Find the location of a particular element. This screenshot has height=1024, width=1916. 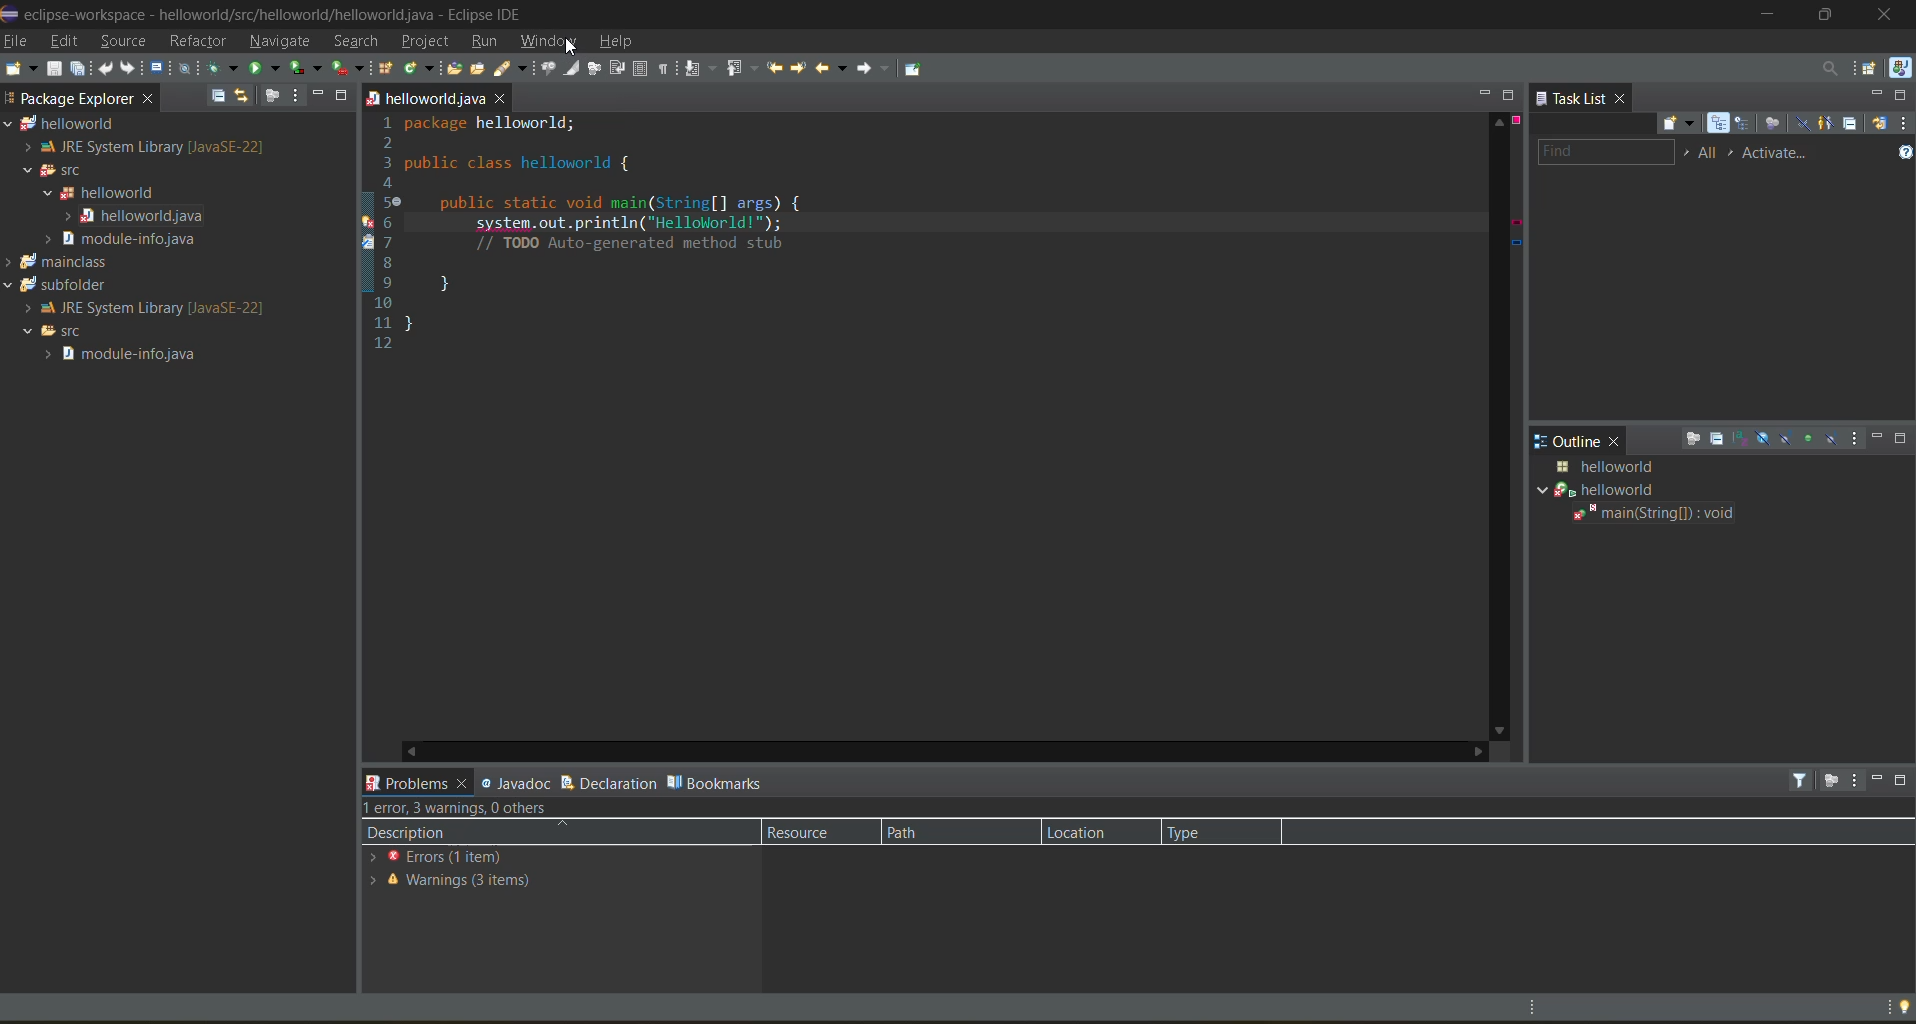

toggle mark occurences is located at coordinates (574, 71).